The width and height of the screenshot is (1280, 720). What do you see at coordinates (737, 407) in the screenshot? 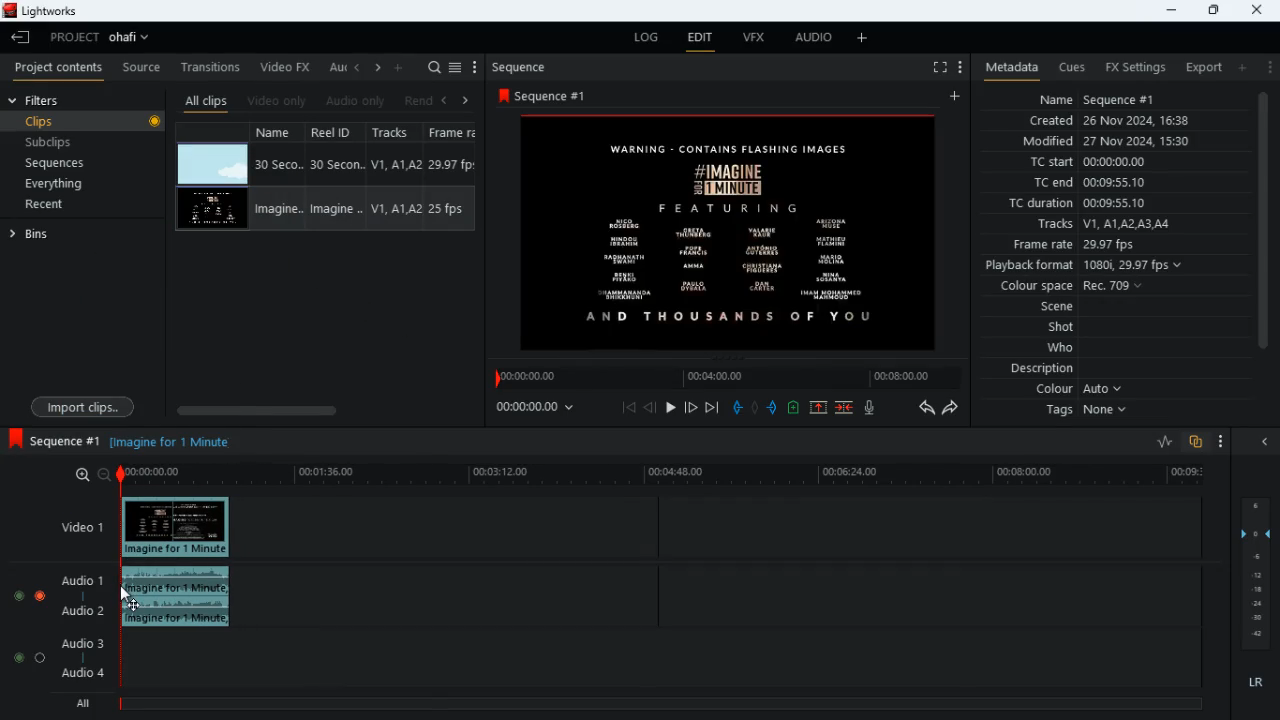
I see `pull` at bounding box center [737, 407].